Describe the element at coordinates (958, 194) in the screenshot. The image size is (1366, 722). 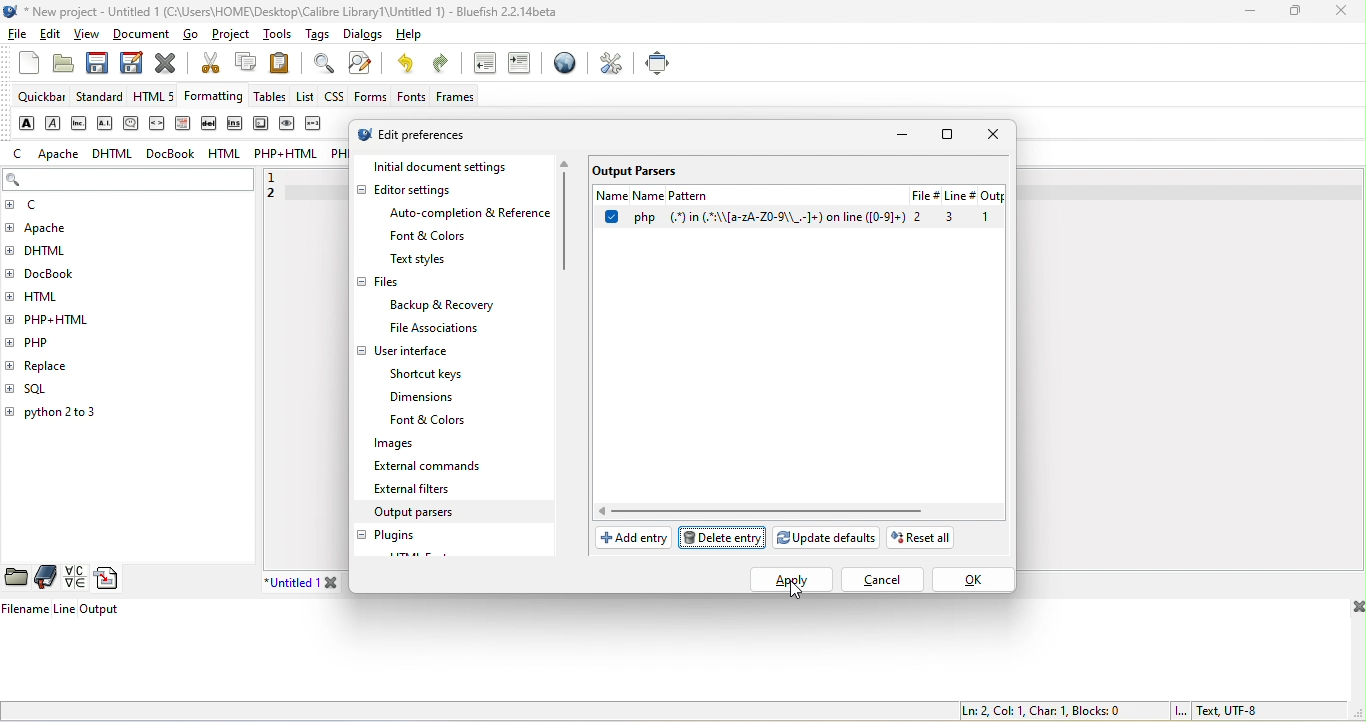
I see `linr` at that location.